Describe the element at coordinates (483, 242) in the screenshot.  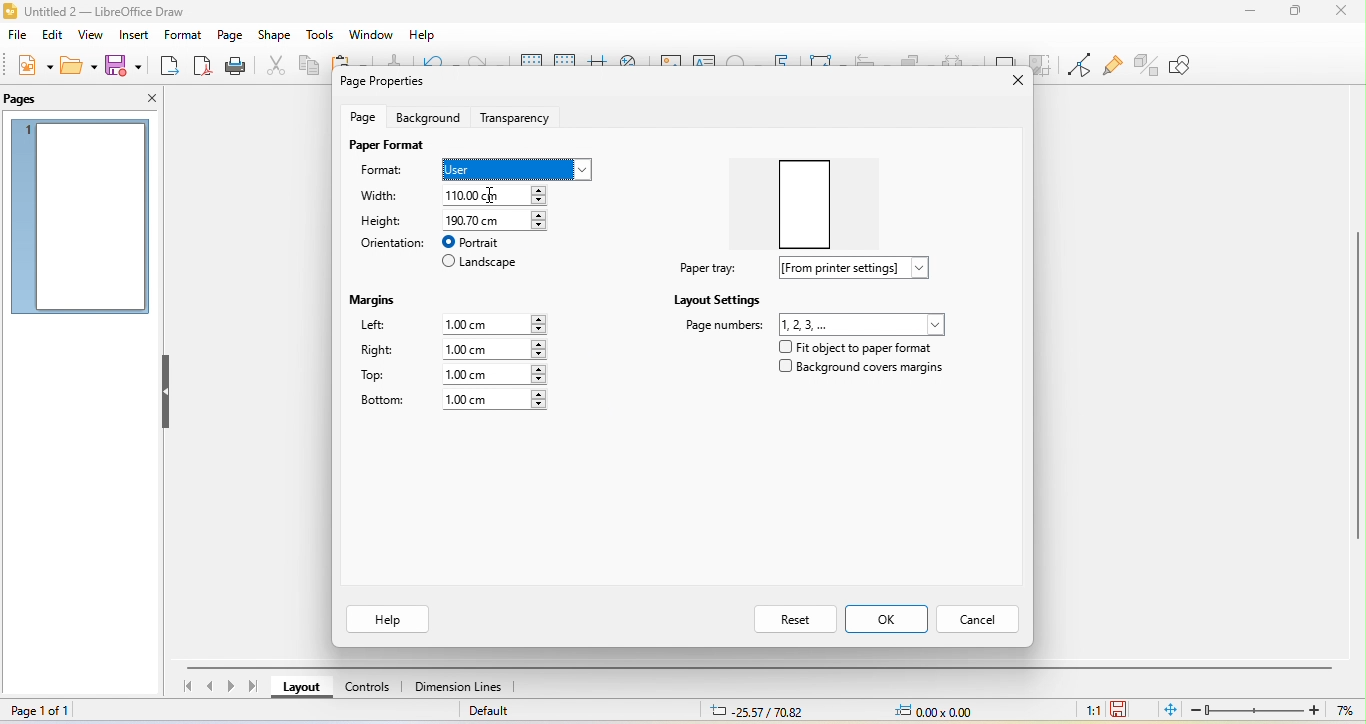
I see `portrait` at that location.